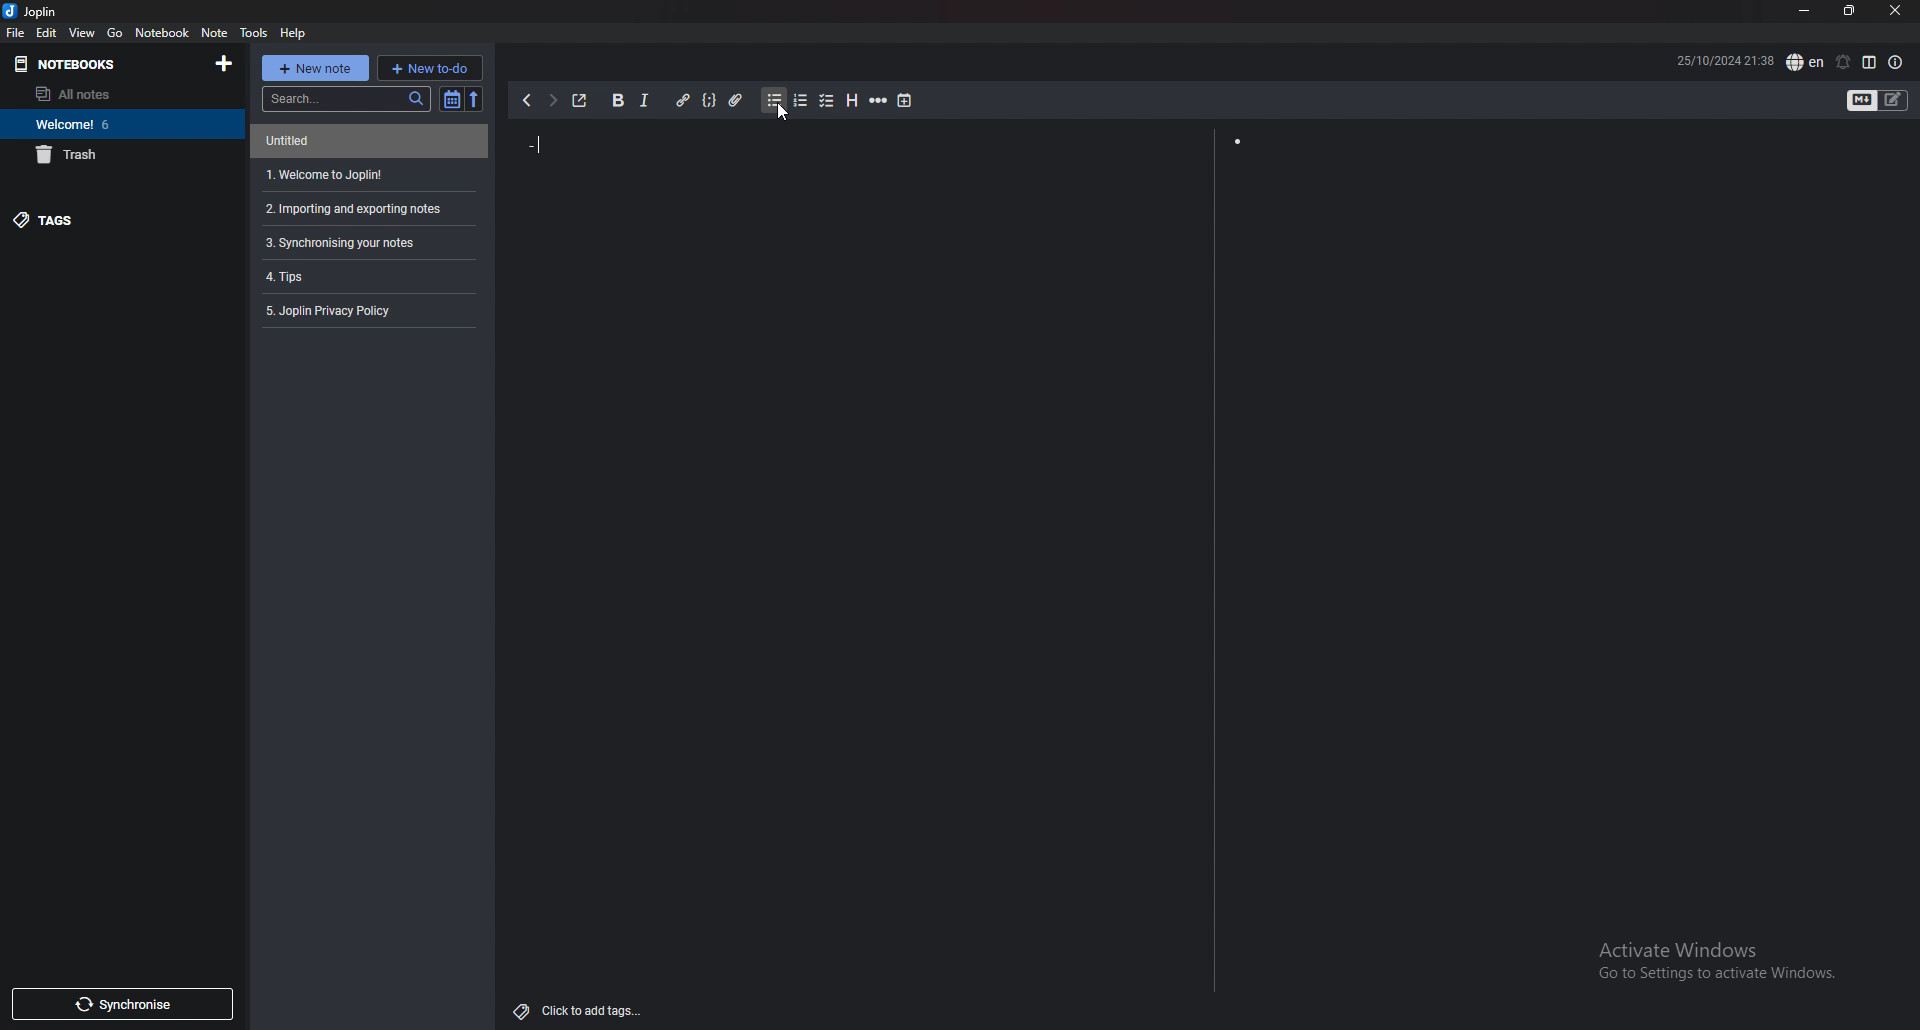  Describe the element at coordinates (796, 102) in the screenshot. I see `numbered list` at that location.